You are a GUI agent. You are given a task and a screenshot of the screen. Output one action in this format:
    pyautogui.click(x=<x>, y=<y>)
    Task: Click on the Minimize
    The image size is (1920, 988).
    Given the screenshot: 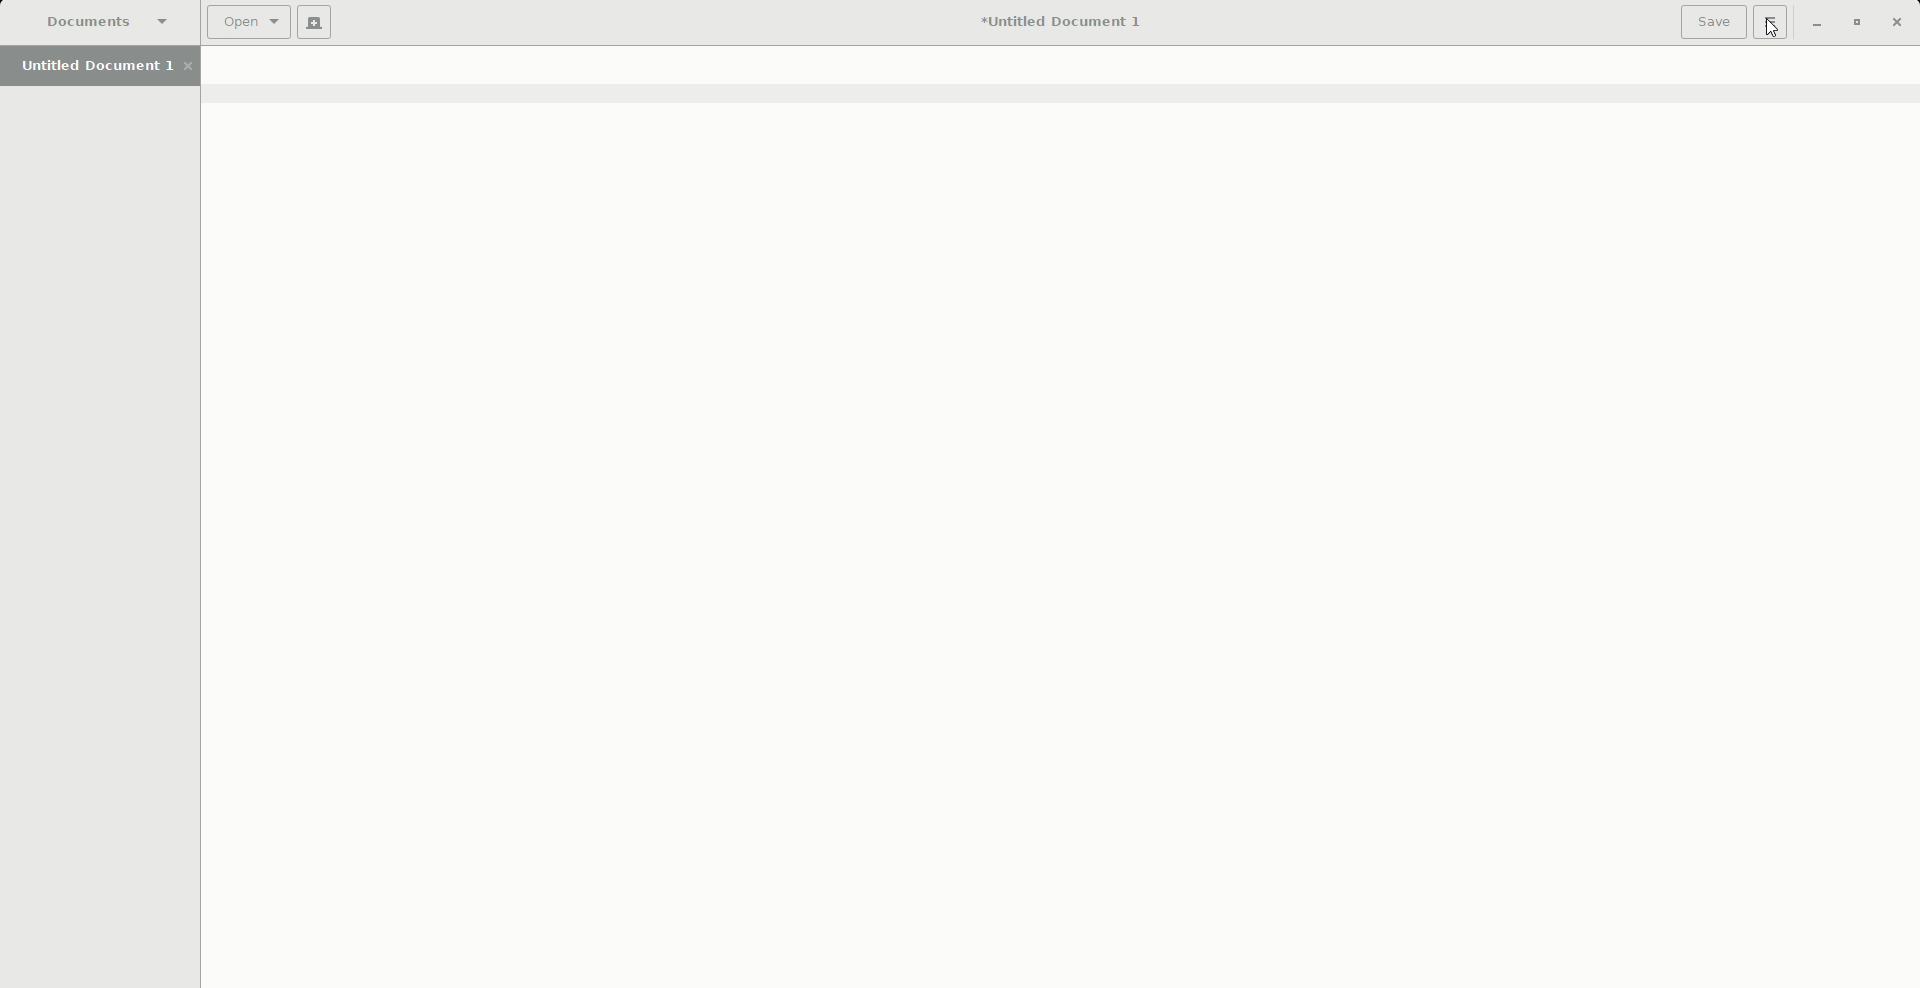 What is the action you would take?
    pyautogui.click(x=1815, y=24)
    